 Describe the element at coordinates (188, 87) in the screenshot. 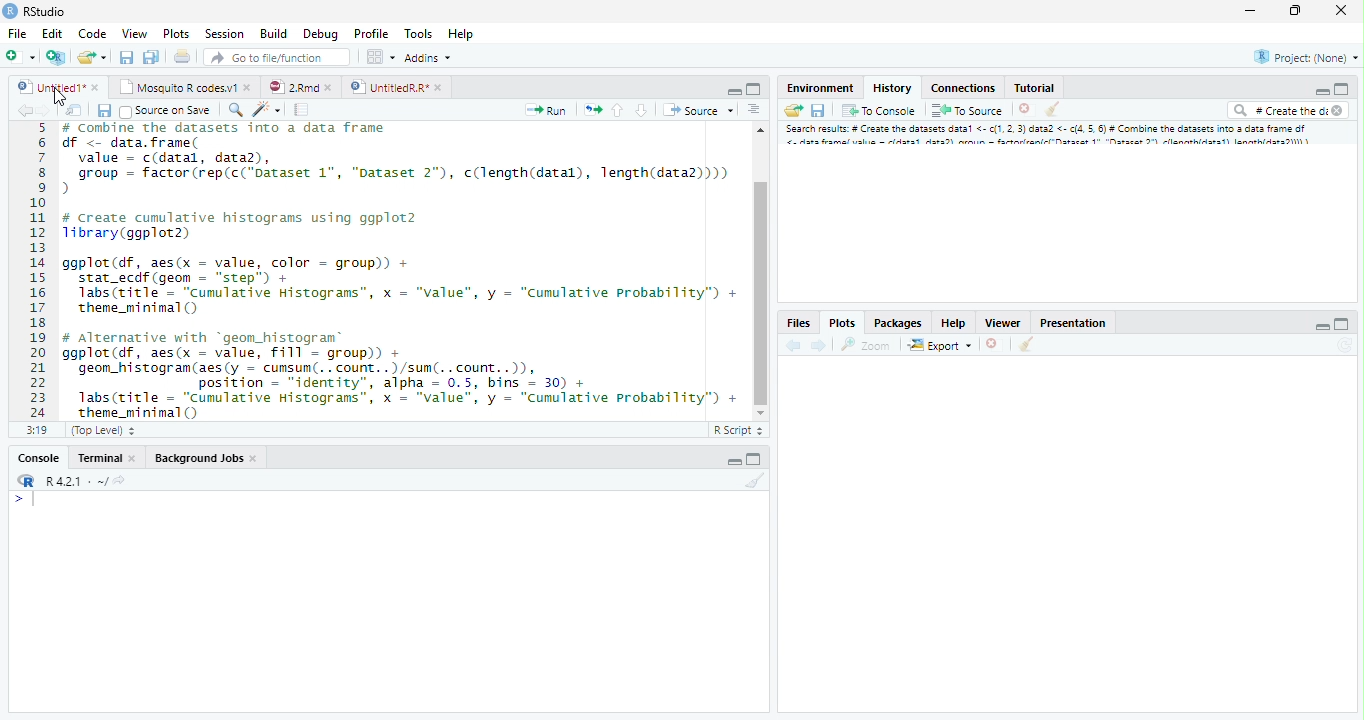

I see `Mosquito R codes` at that location.